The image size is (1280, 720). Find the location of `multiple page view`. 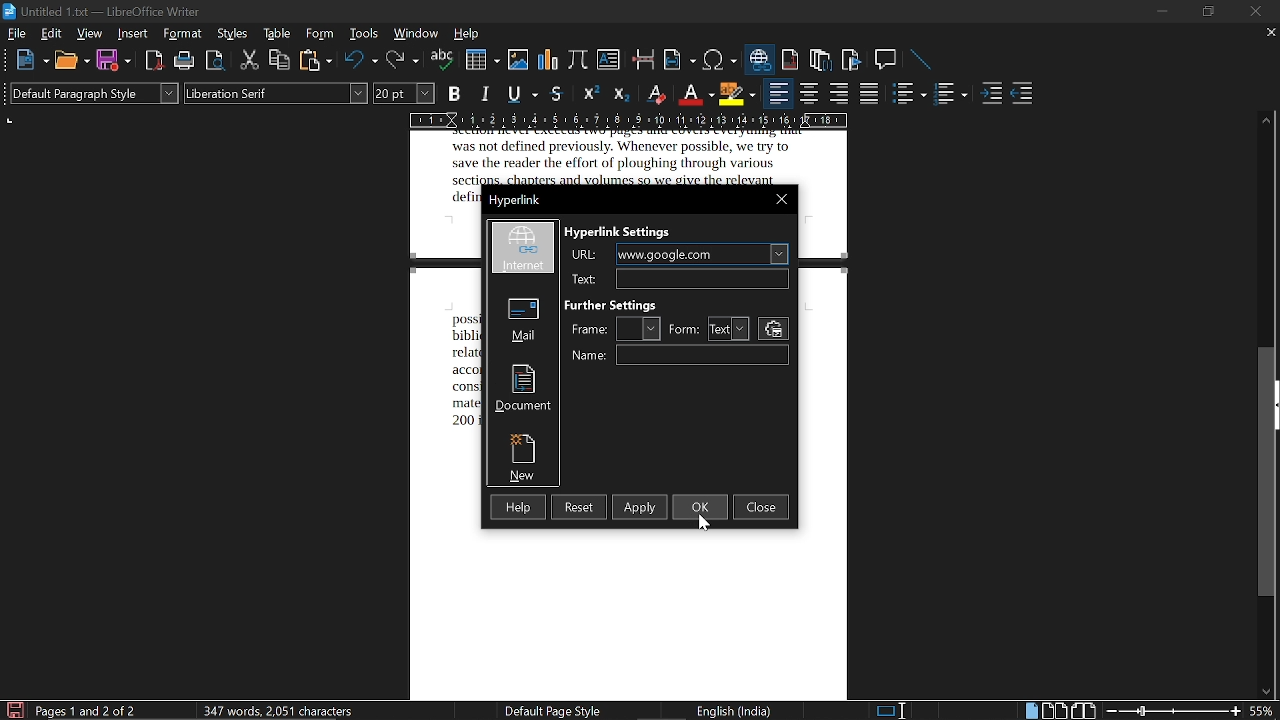

multiple page view is located at coordinates (1054, 710).